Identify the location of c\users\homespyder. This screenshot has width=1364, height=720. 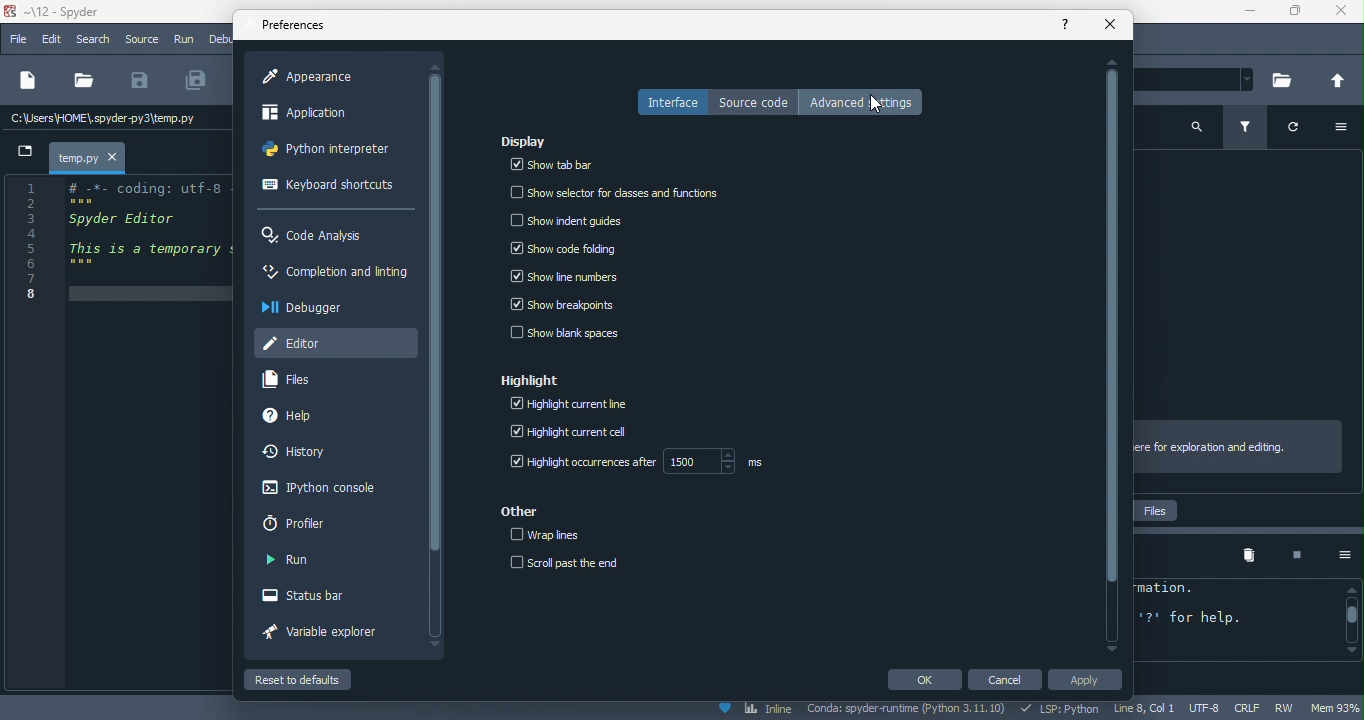
(104, 120).